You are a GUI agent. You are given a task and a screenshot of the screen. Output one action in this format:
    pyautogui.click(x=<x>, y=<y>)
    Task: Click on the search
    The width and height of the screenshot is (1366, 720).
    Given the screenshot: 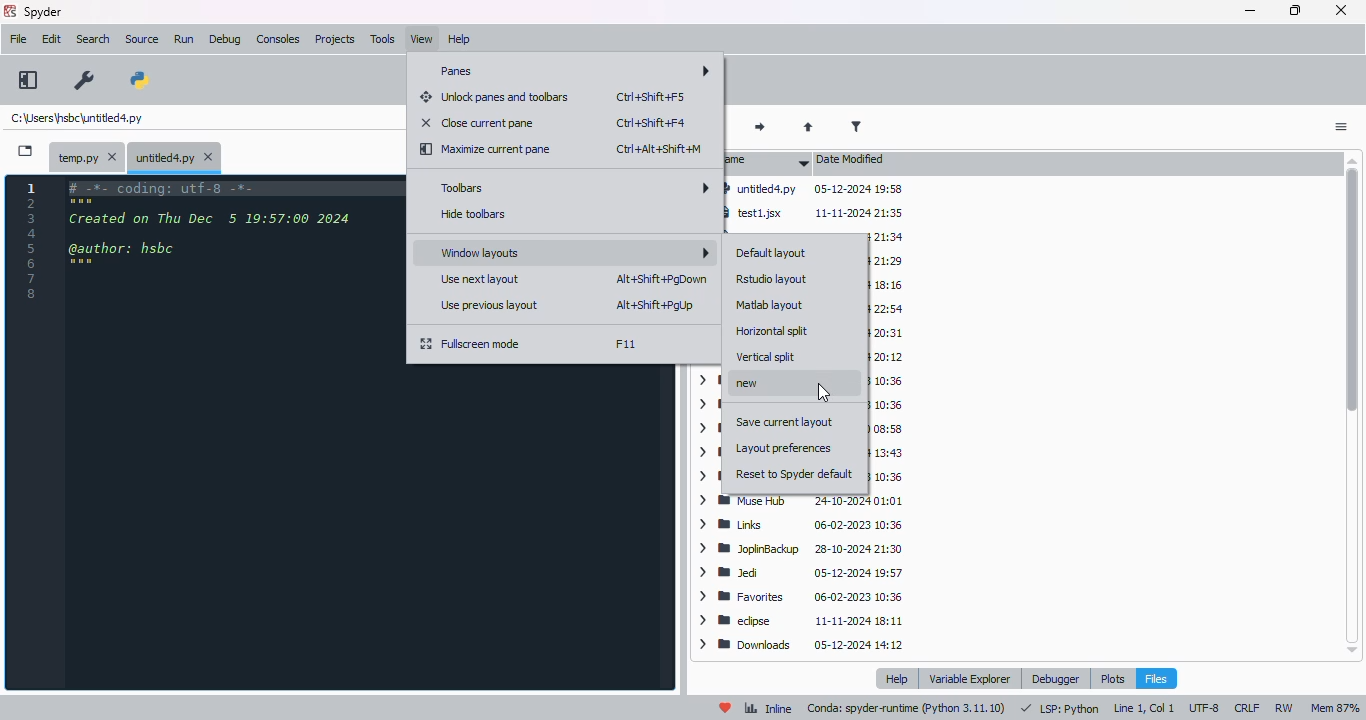 What is the action you would take?
    pyautogui.click(x=93, y=39)
    